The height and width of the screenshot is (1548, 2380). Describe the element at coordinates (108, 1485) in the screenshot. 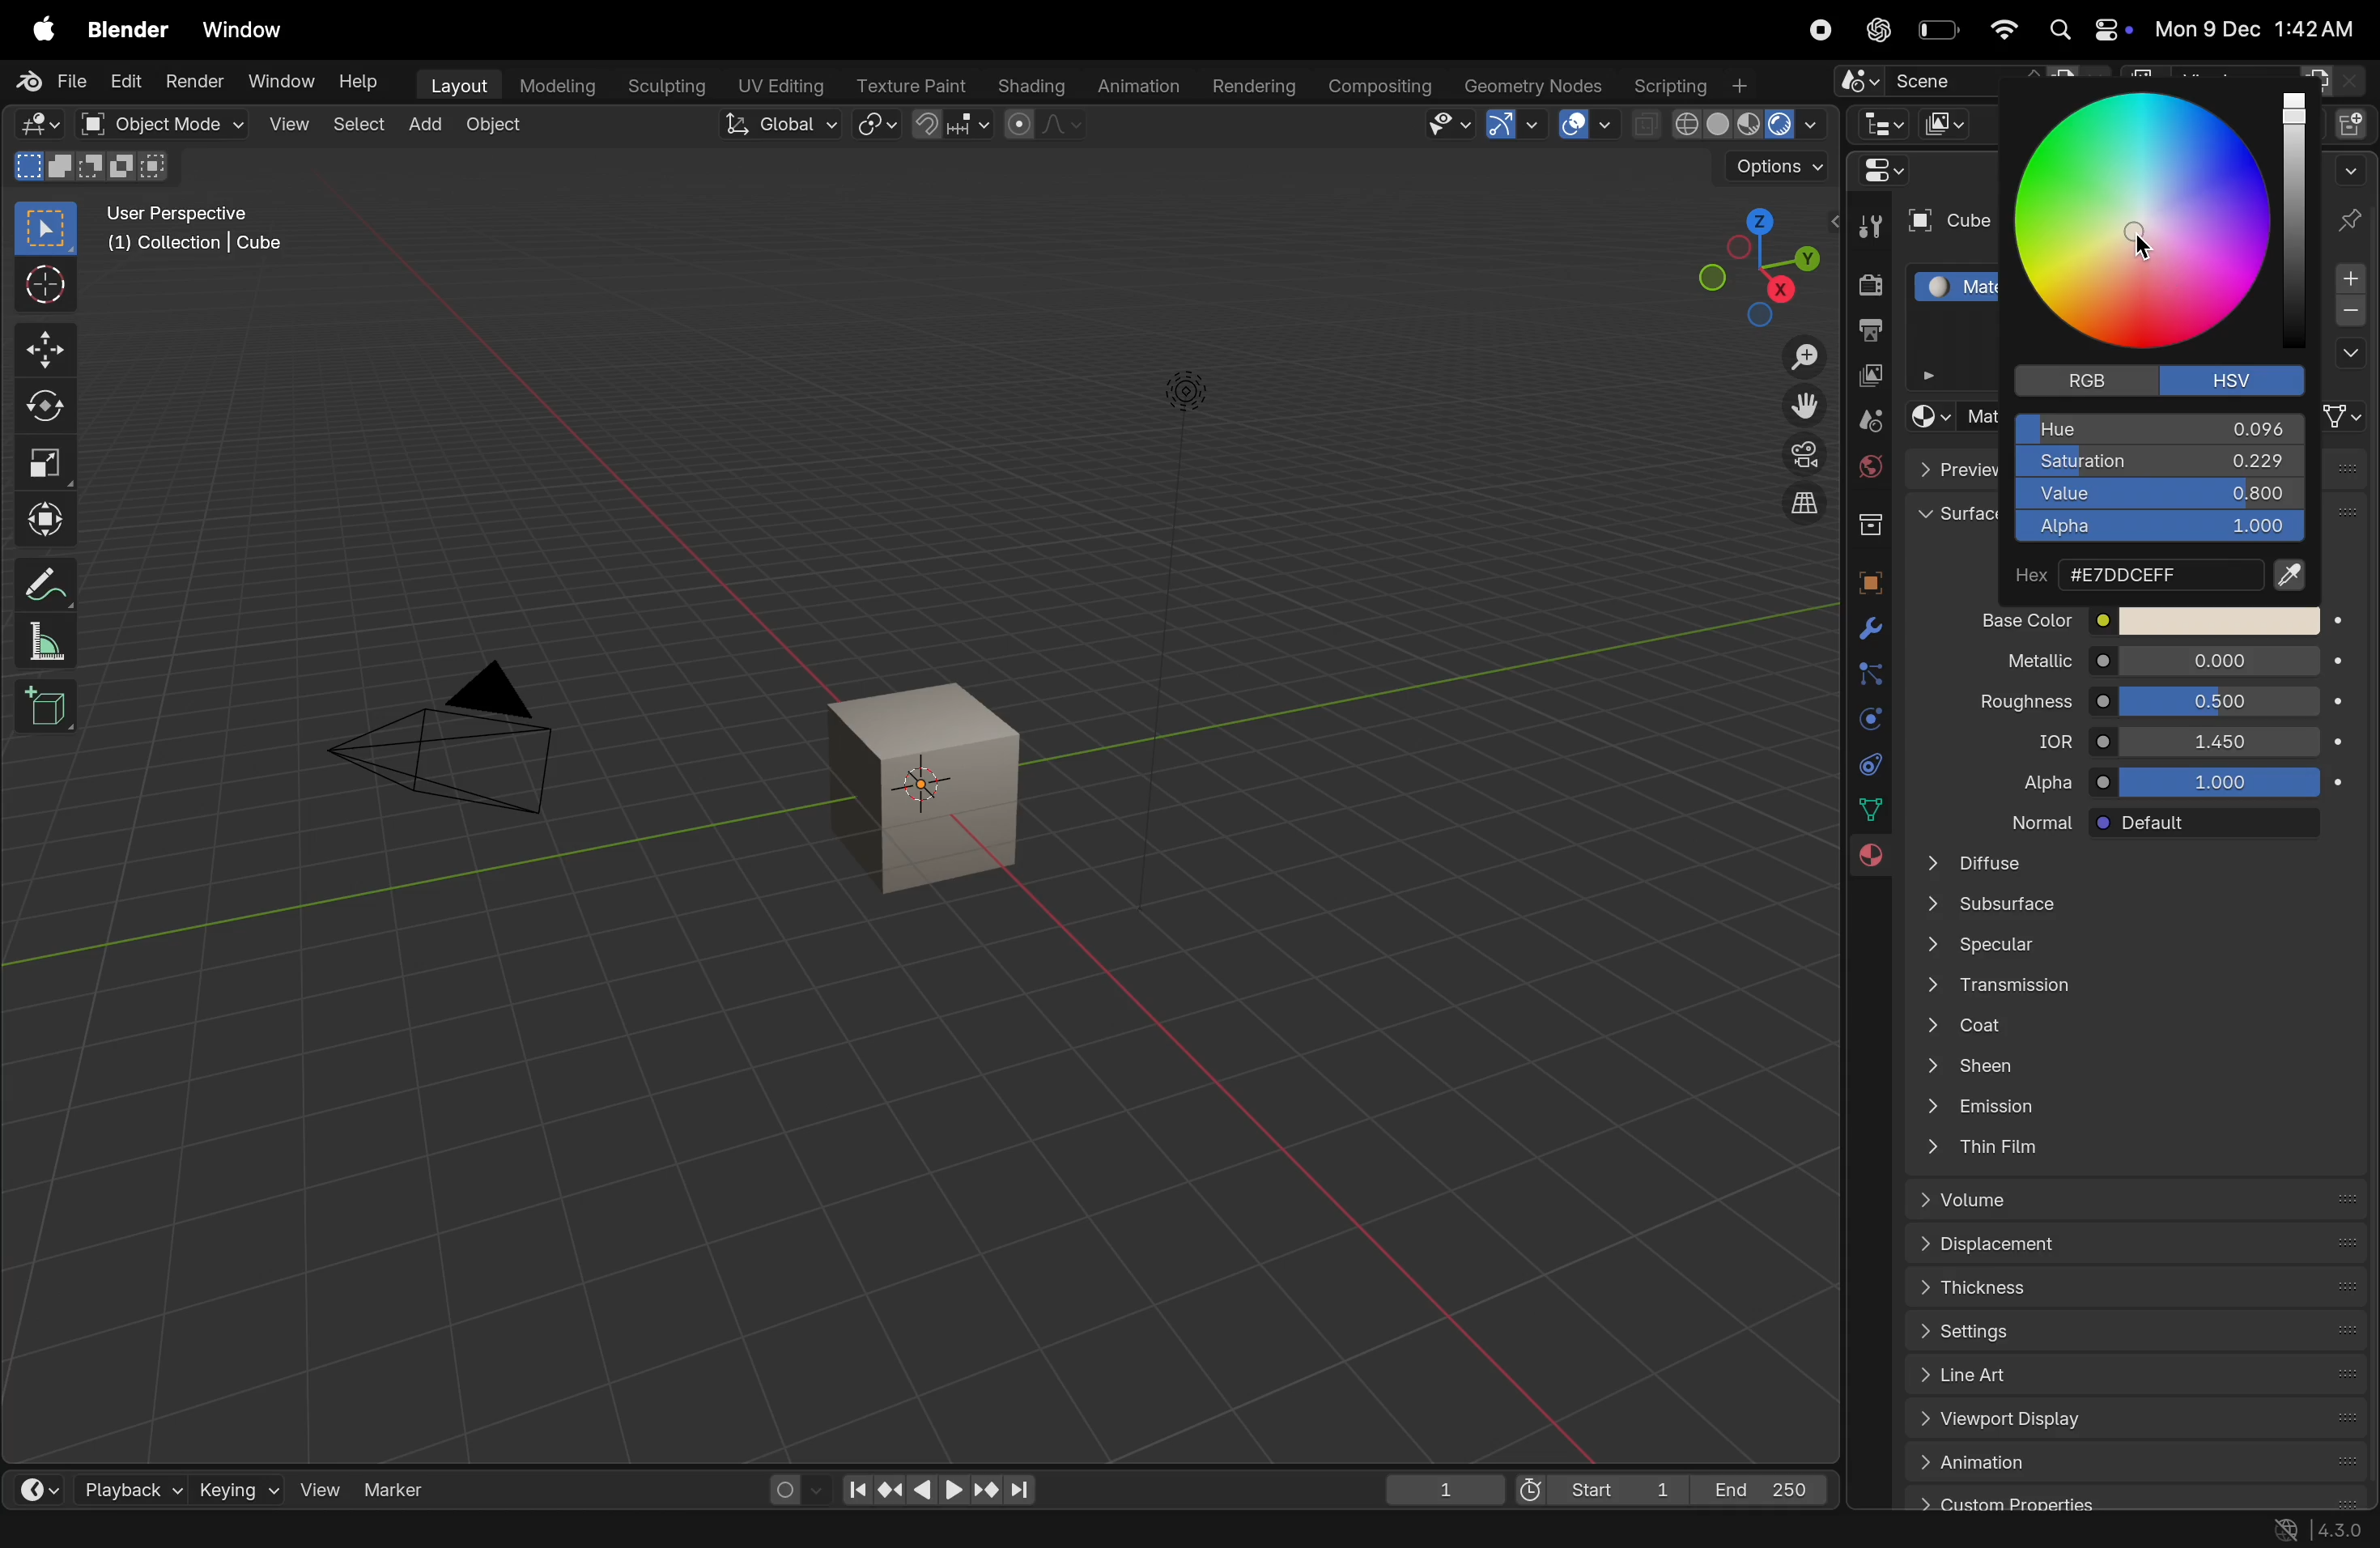

I see `playback` at that location.